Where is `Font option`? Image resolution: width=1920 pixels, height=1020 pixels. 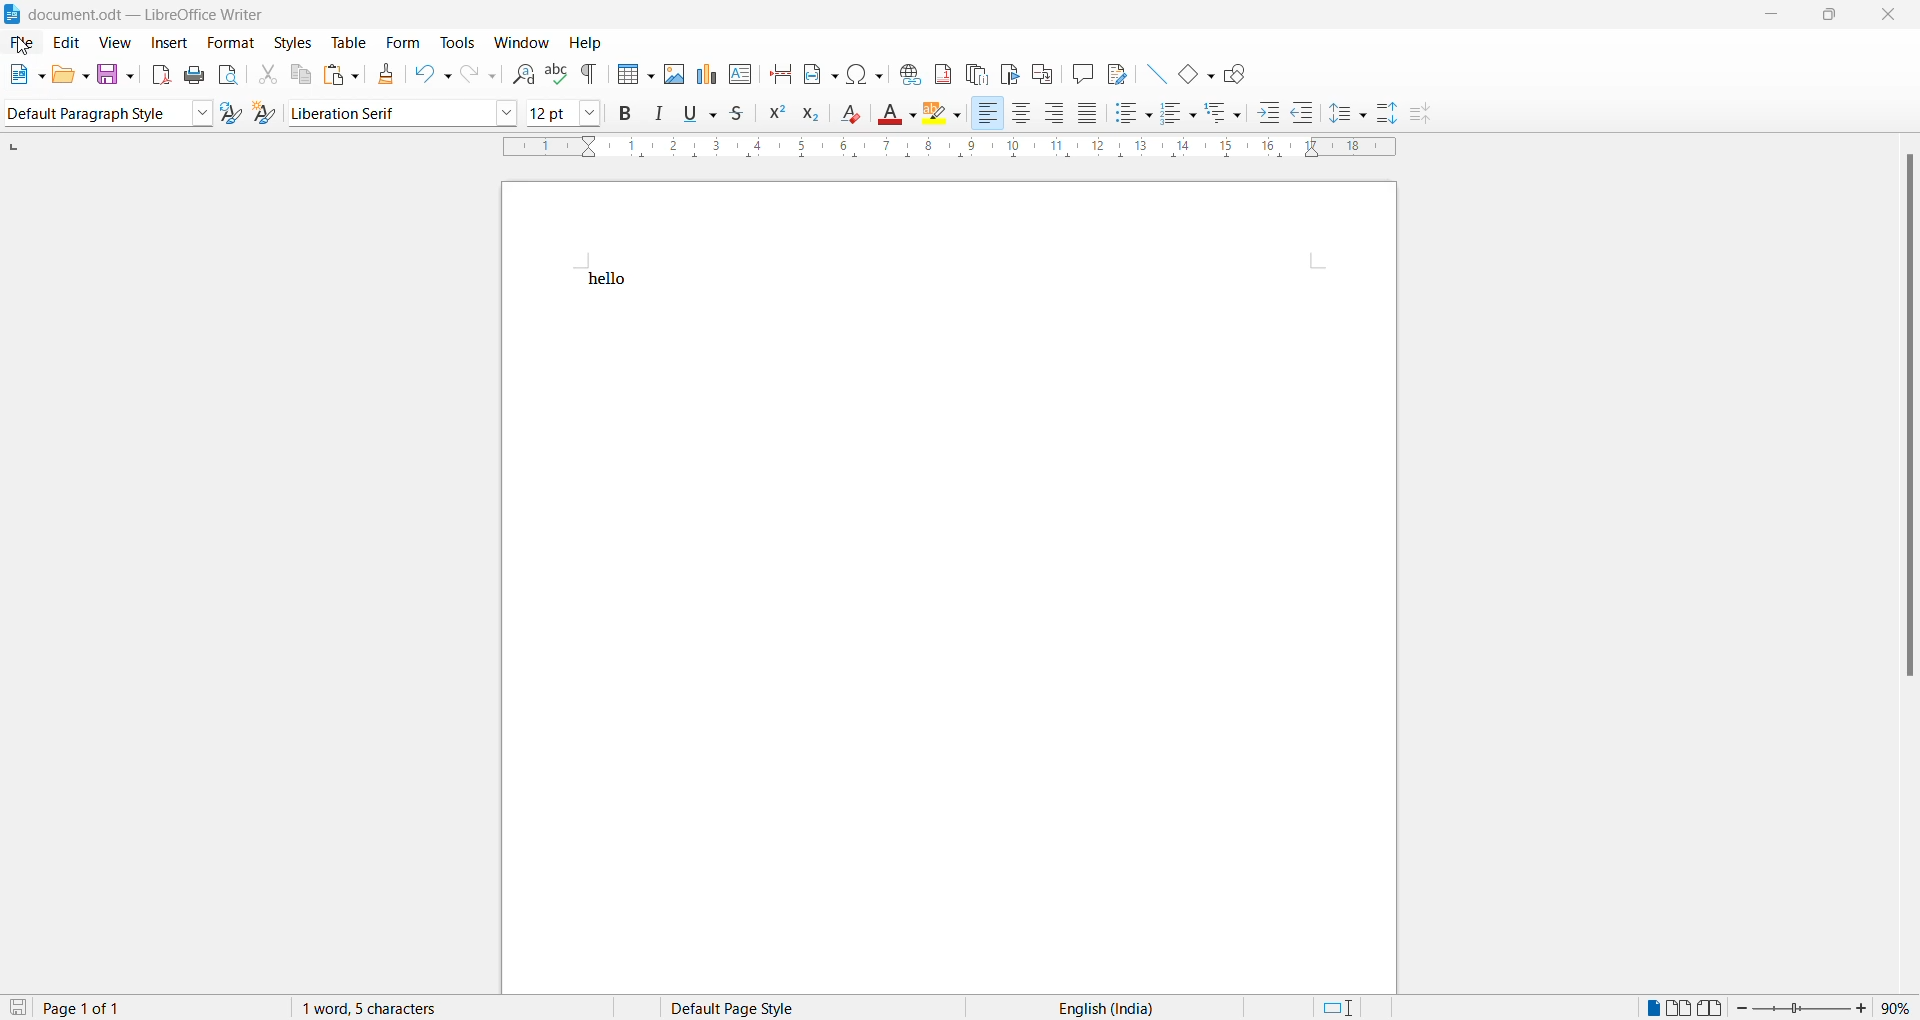 Font option is located at coordinates (507, 113).